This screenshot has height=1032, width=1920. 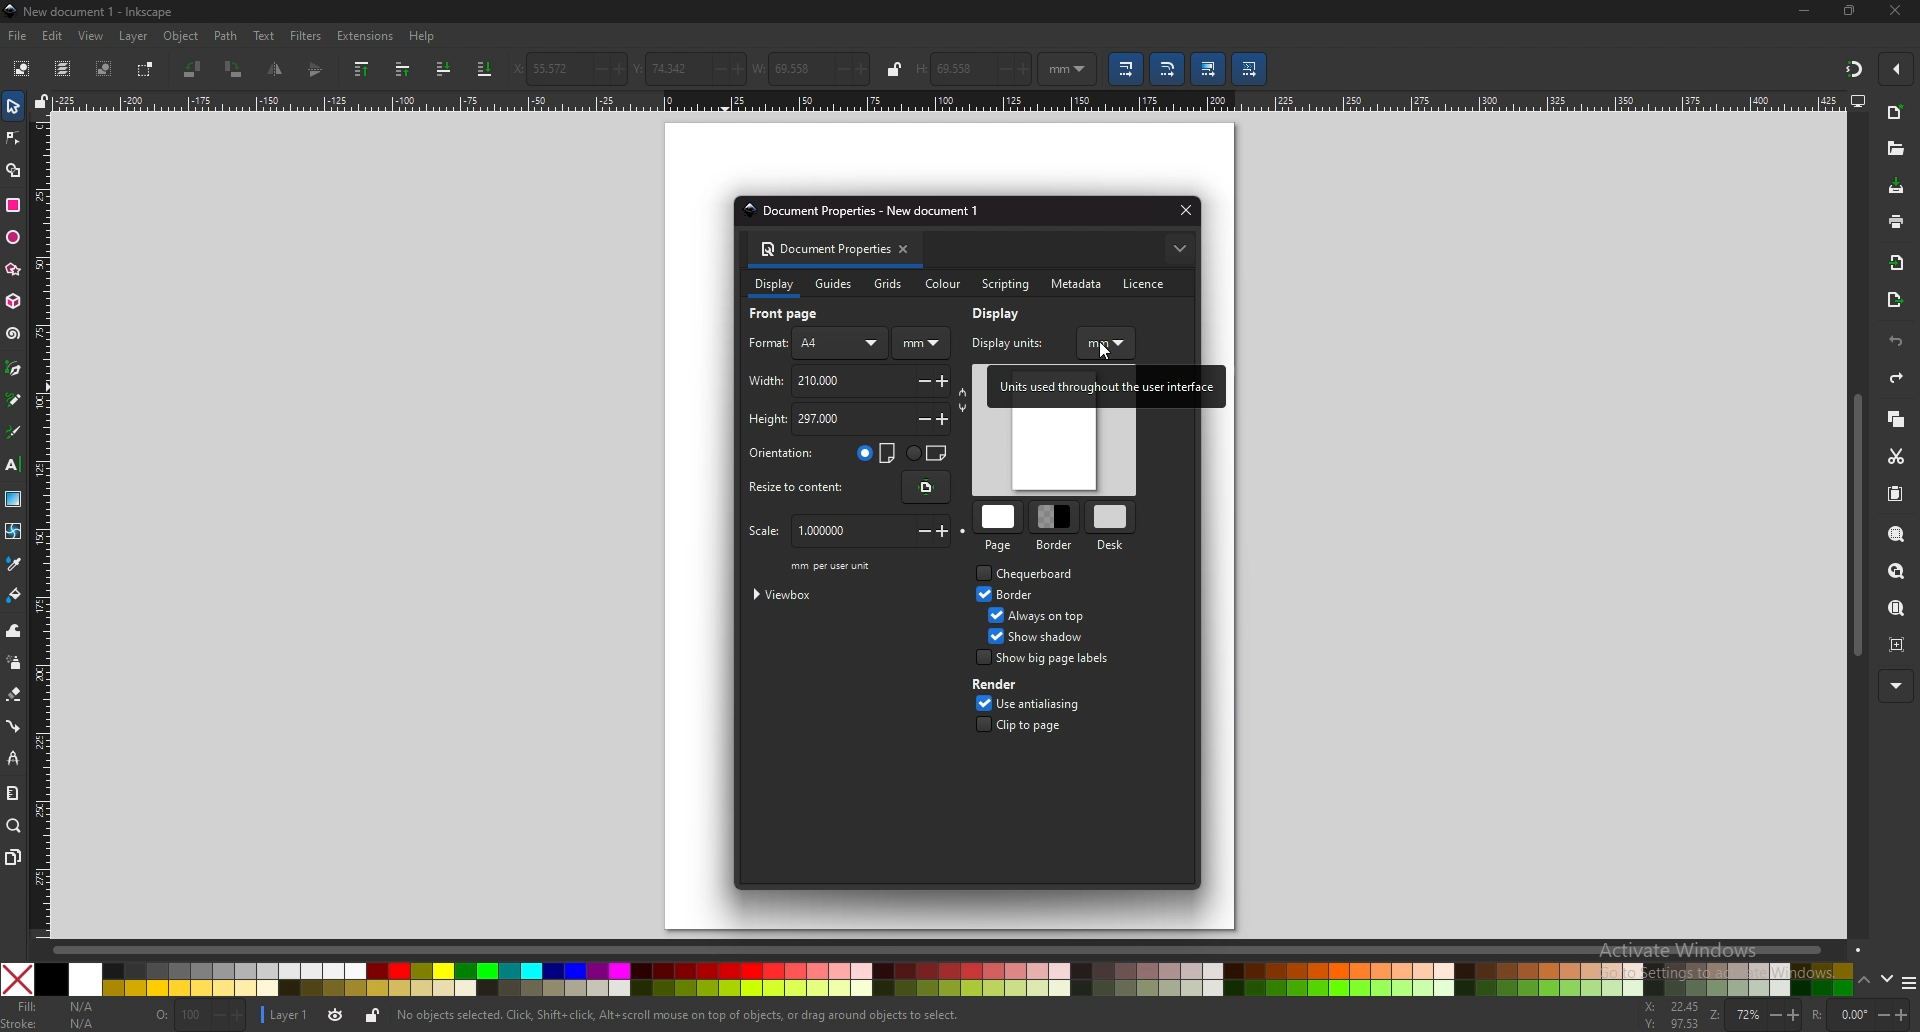 I want to click on always on top, so click(x=1051, y=615).